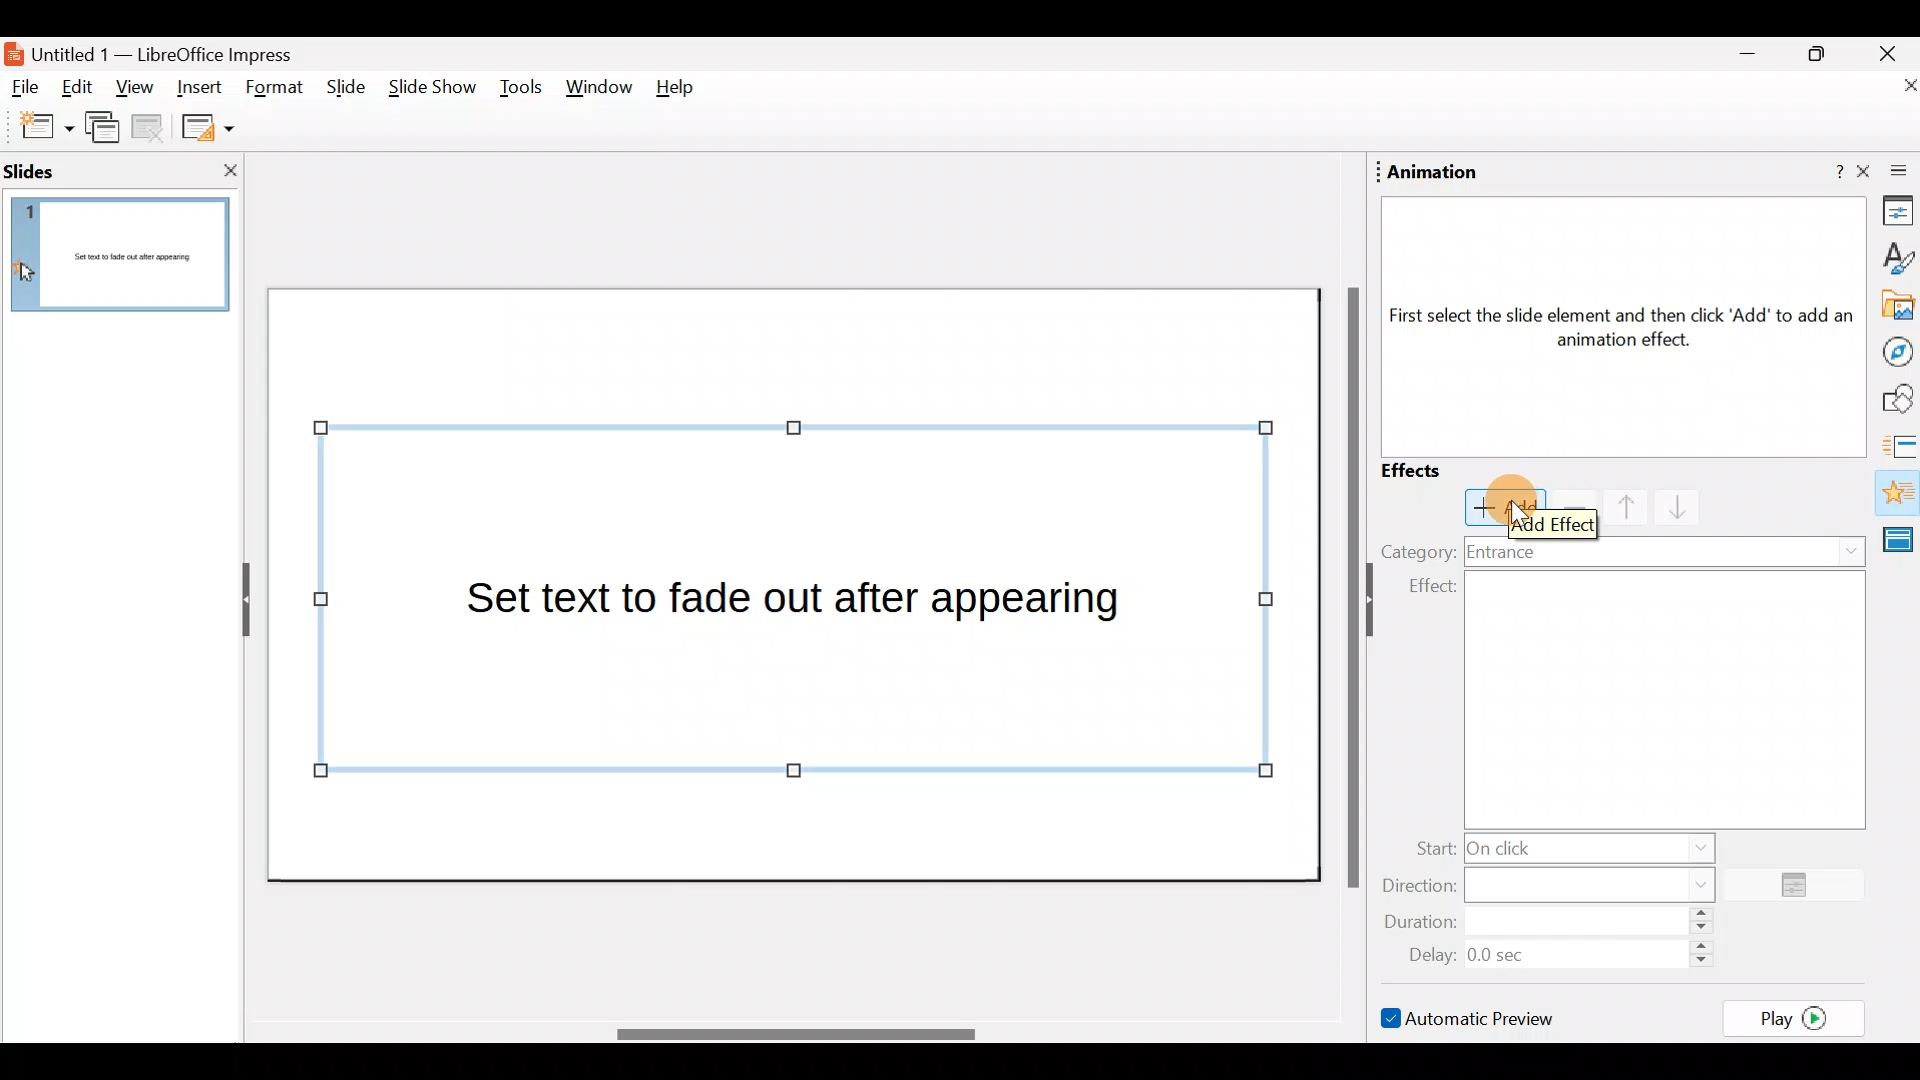  I want to click on Direction, so click(1561, 883).